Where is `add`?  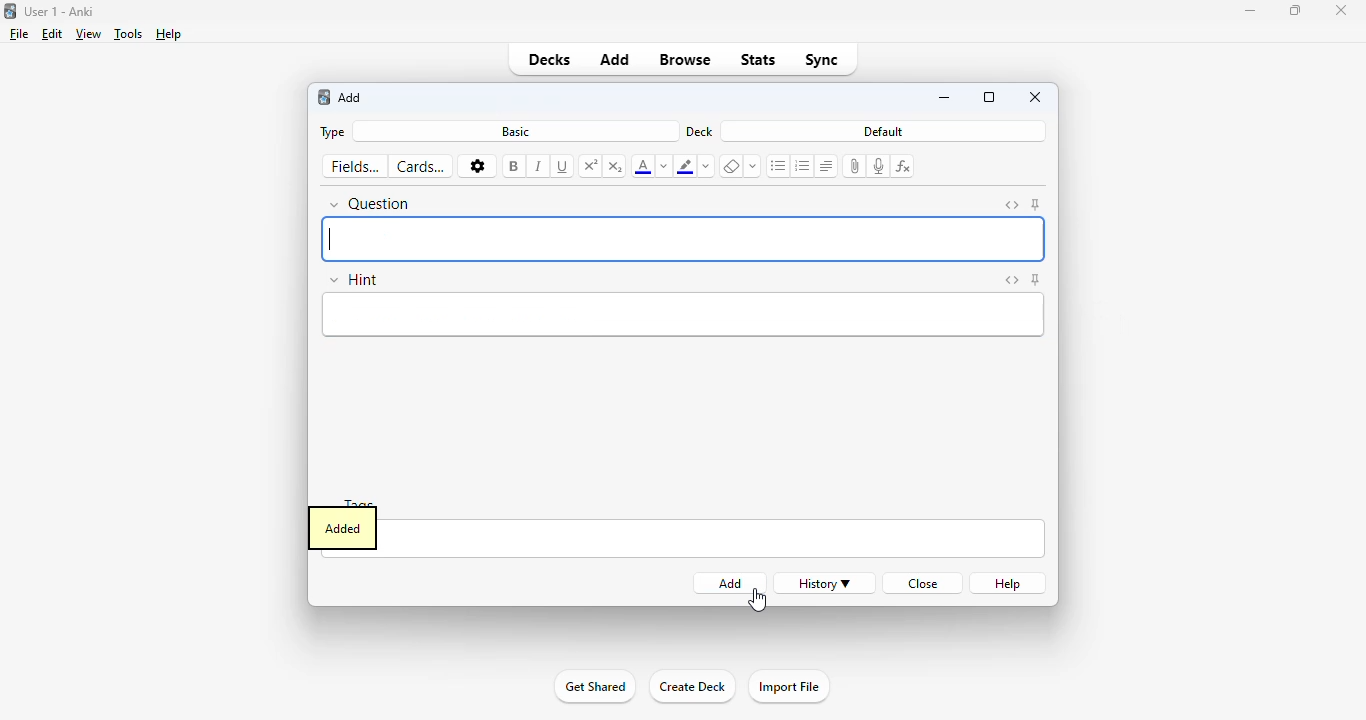 add is located at coordinates (732, 584).